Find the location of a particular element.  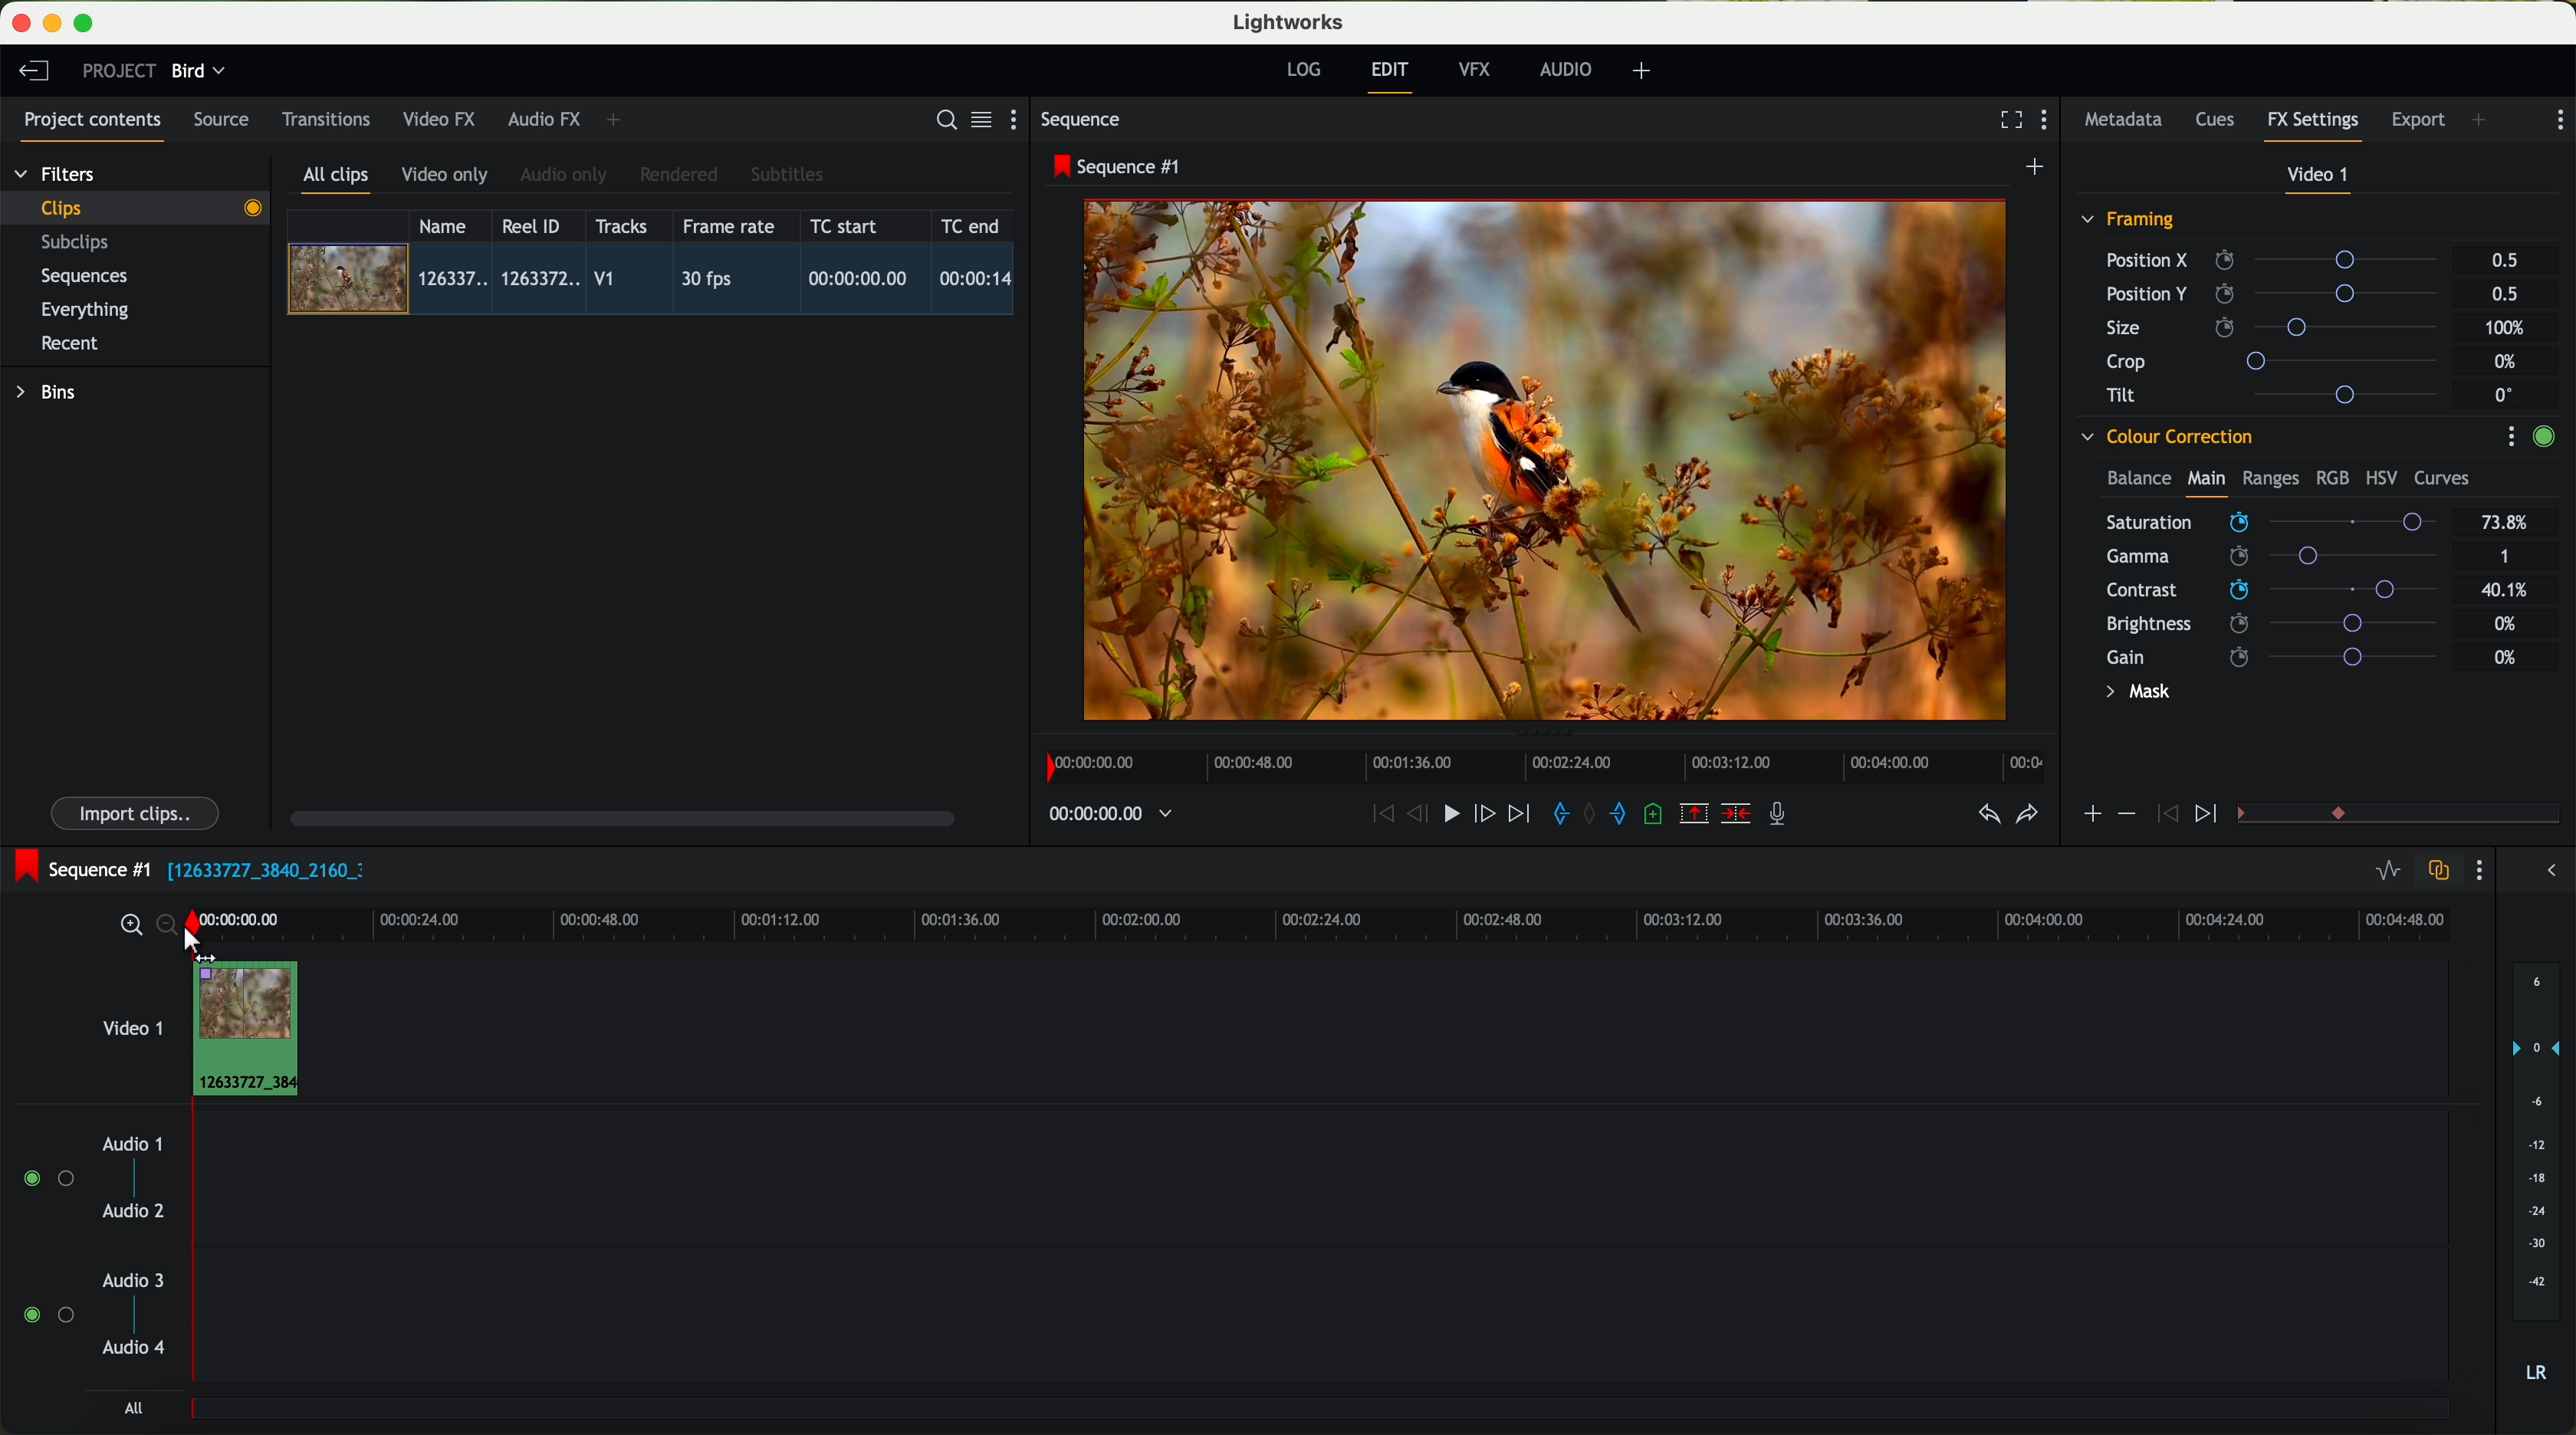

mask is located at coordinates (2134, 694).